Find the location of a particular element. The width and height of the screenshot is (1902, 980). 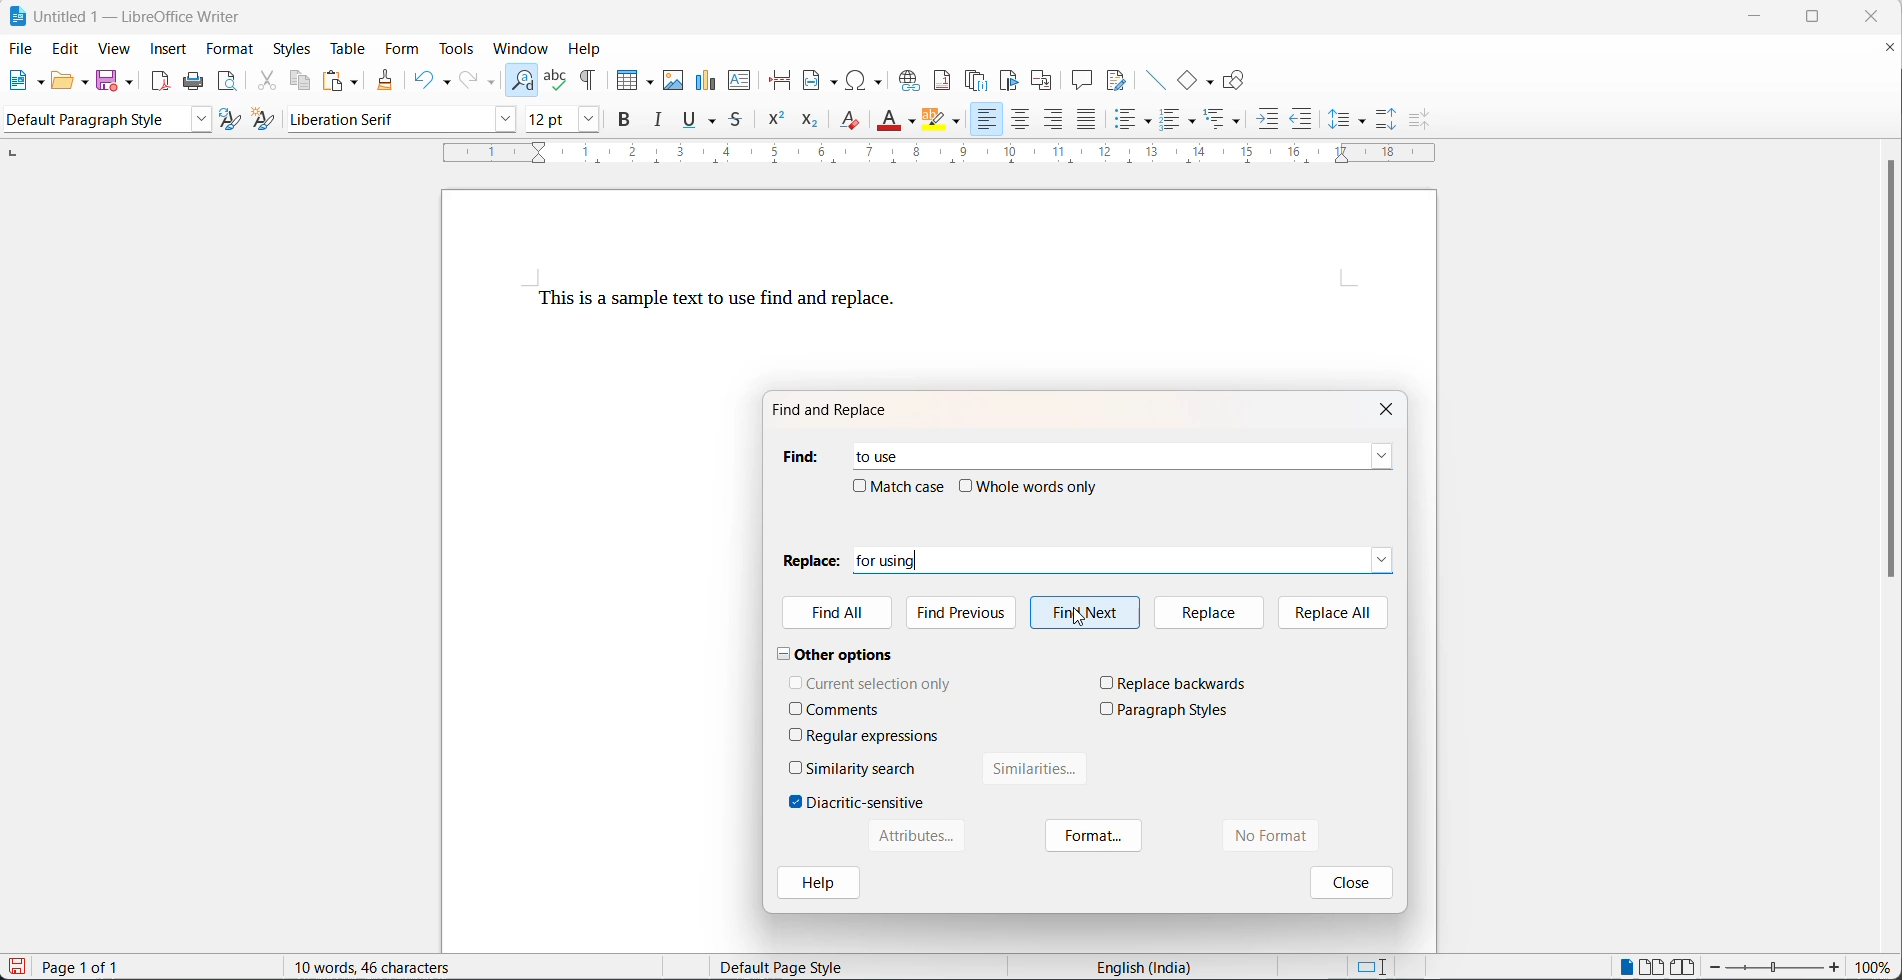

single page view is located at coordinates (1627, 965).